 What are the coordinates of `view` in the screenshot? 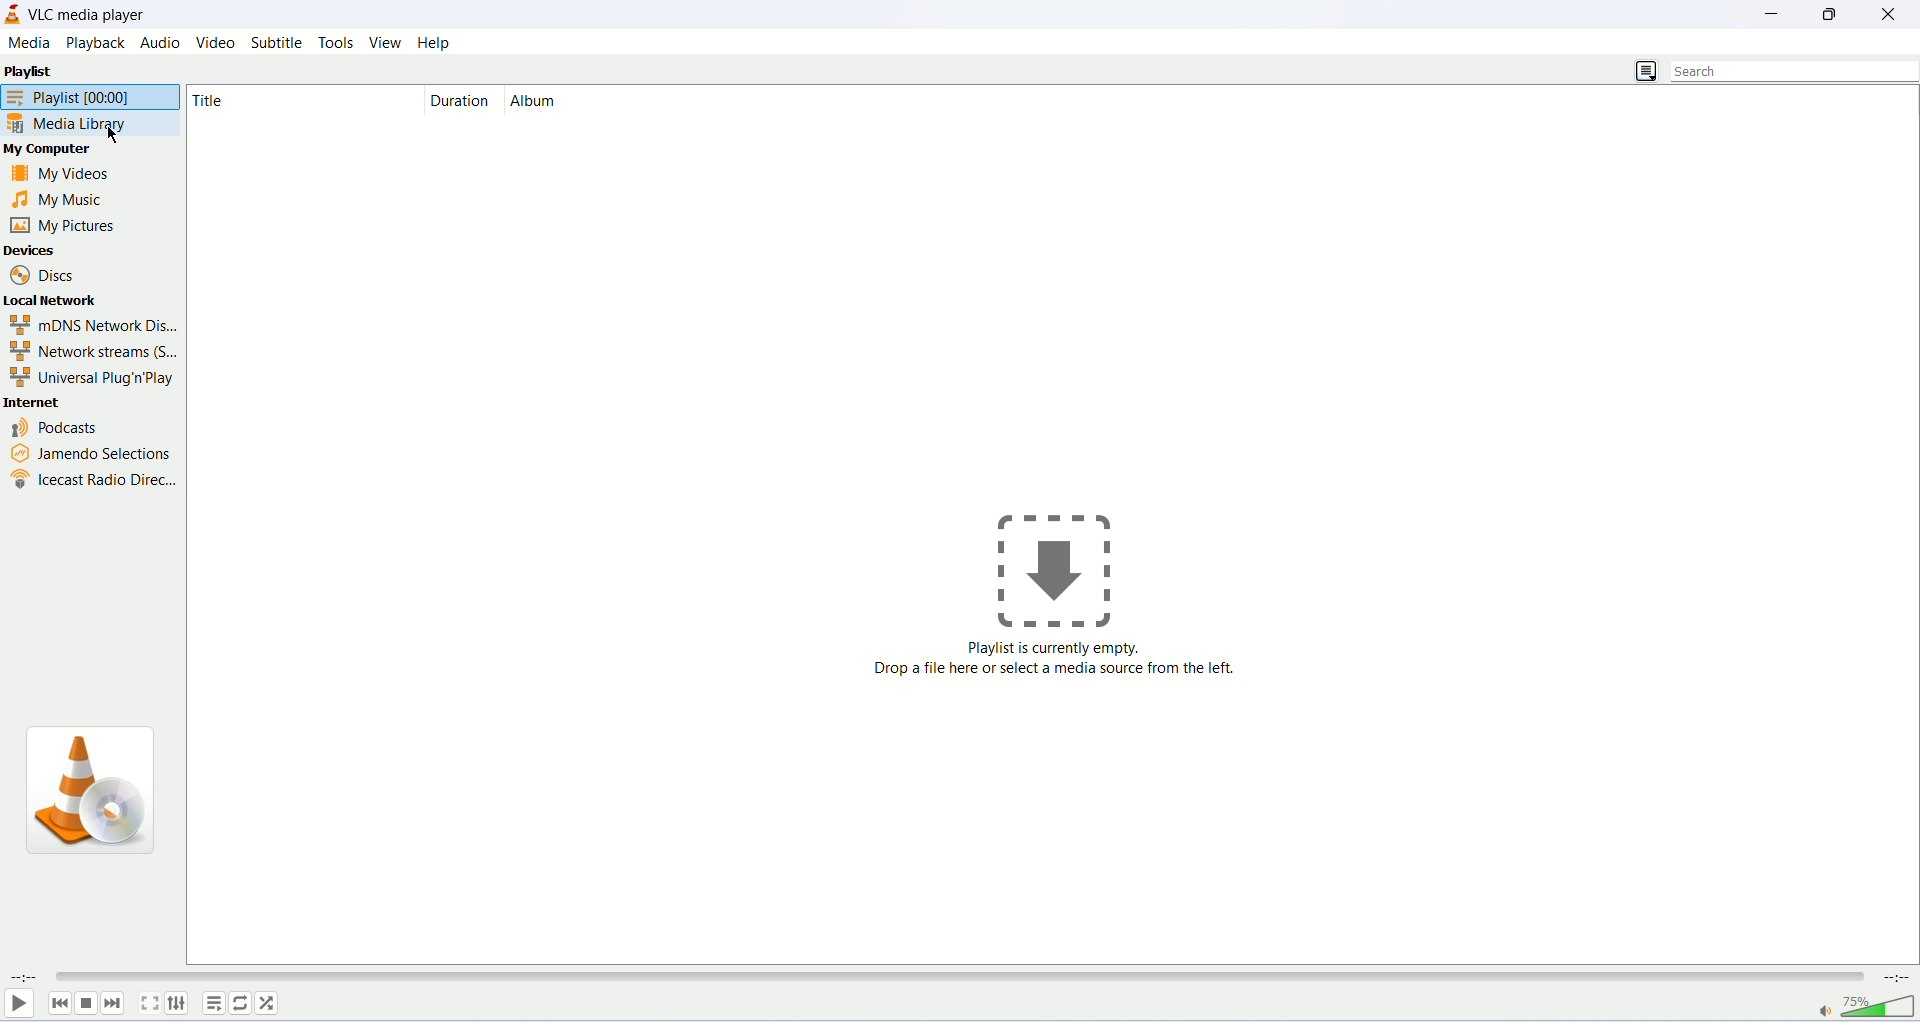 It's located at (383, 41).